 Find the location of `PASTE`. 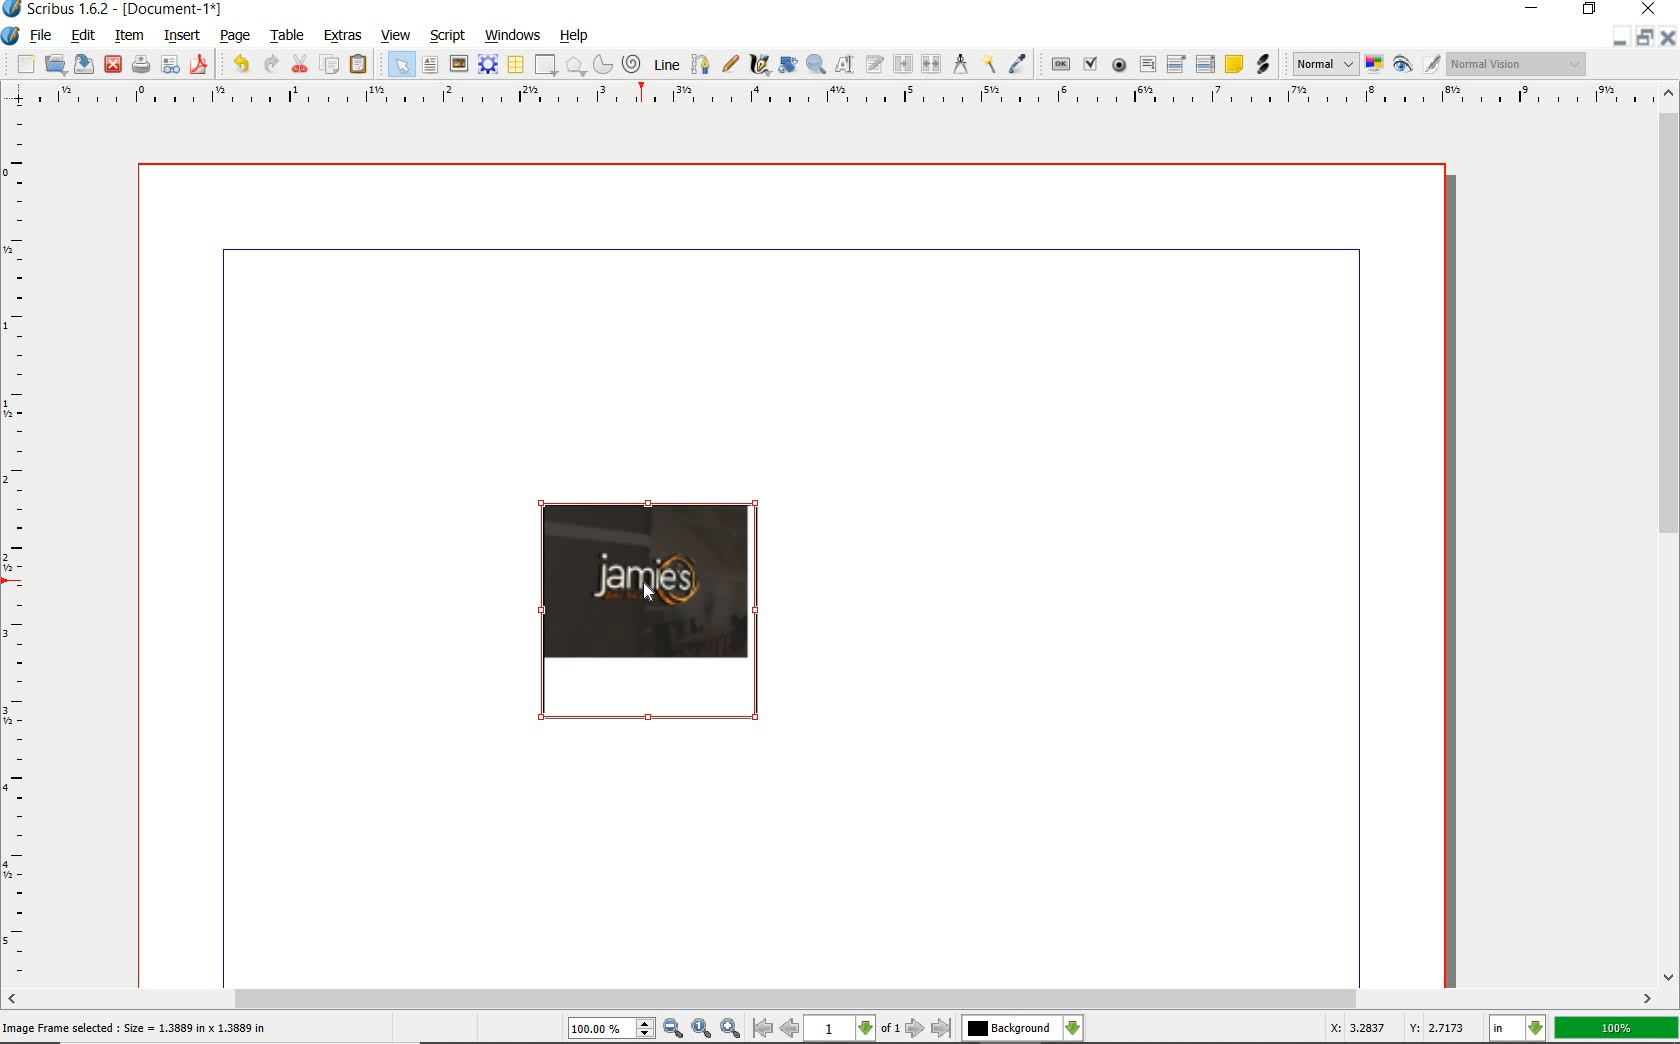

PASTE is located at coordinates (362, 64).